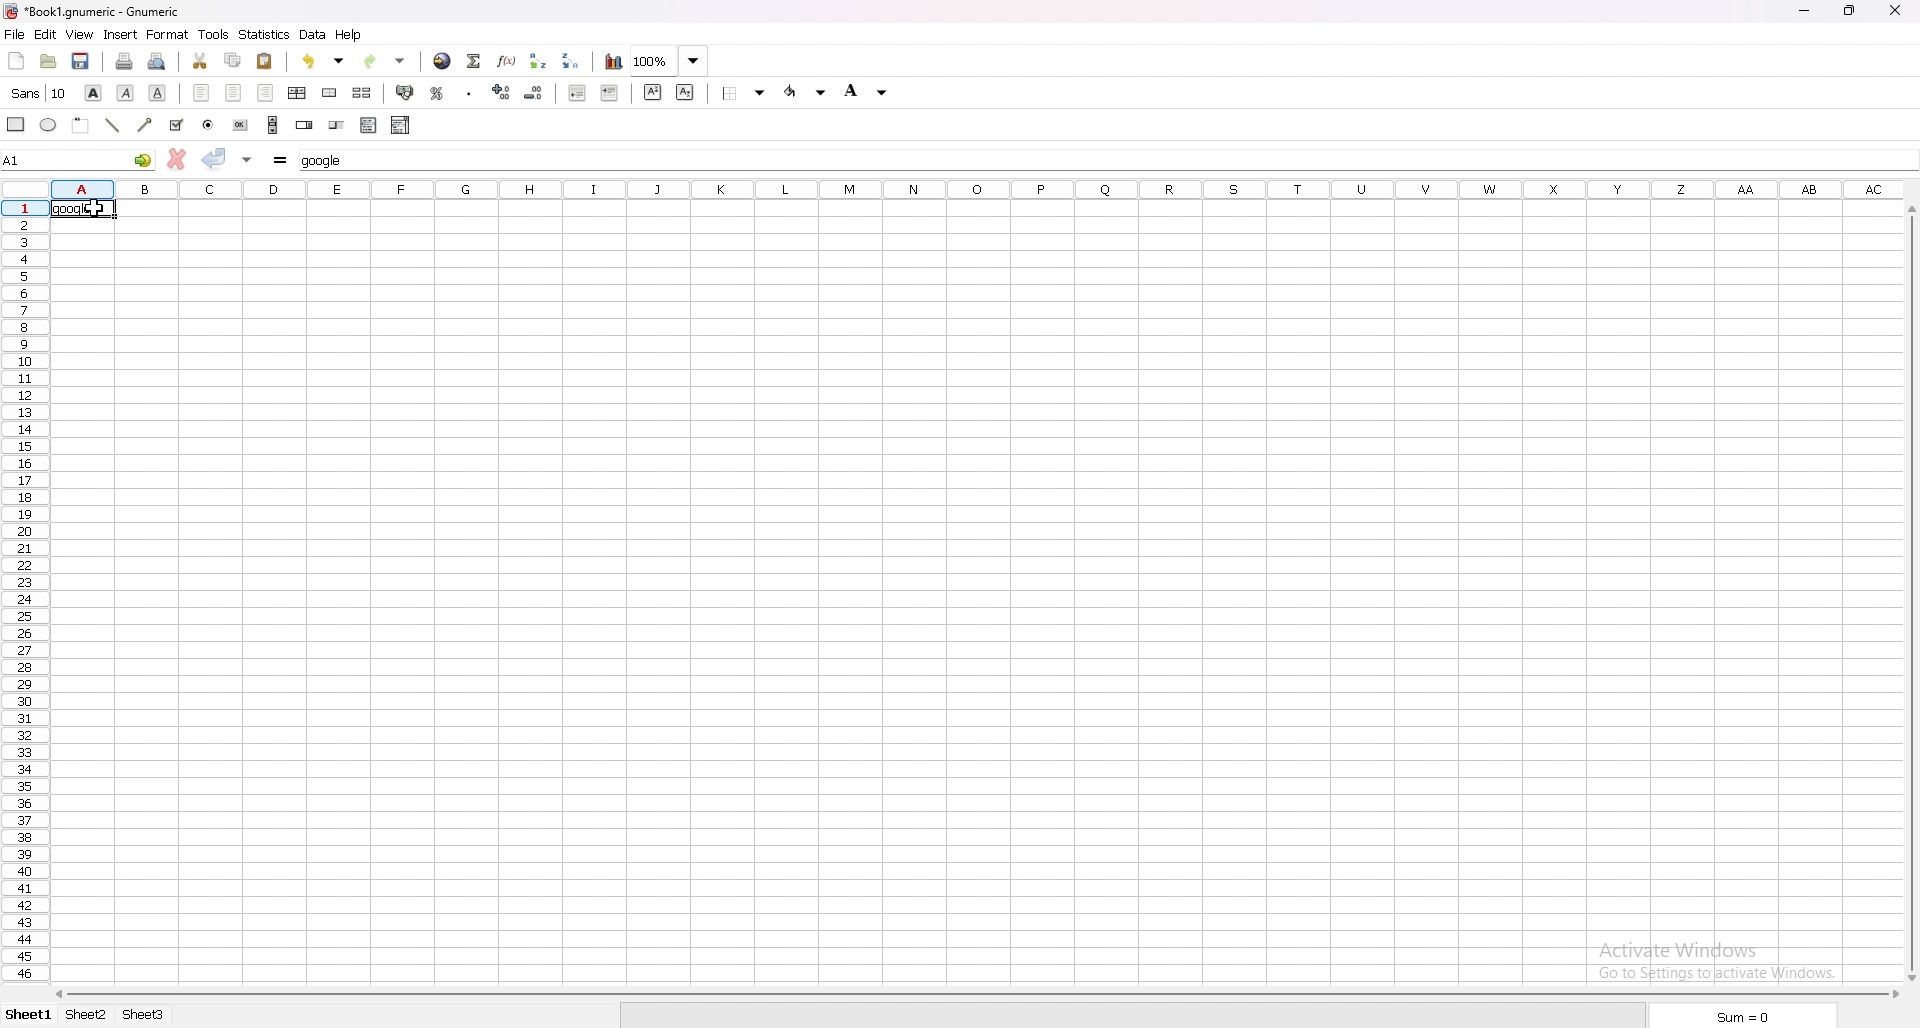 The image size is (1920, 1028). I want to click on new, so click(17, 61).